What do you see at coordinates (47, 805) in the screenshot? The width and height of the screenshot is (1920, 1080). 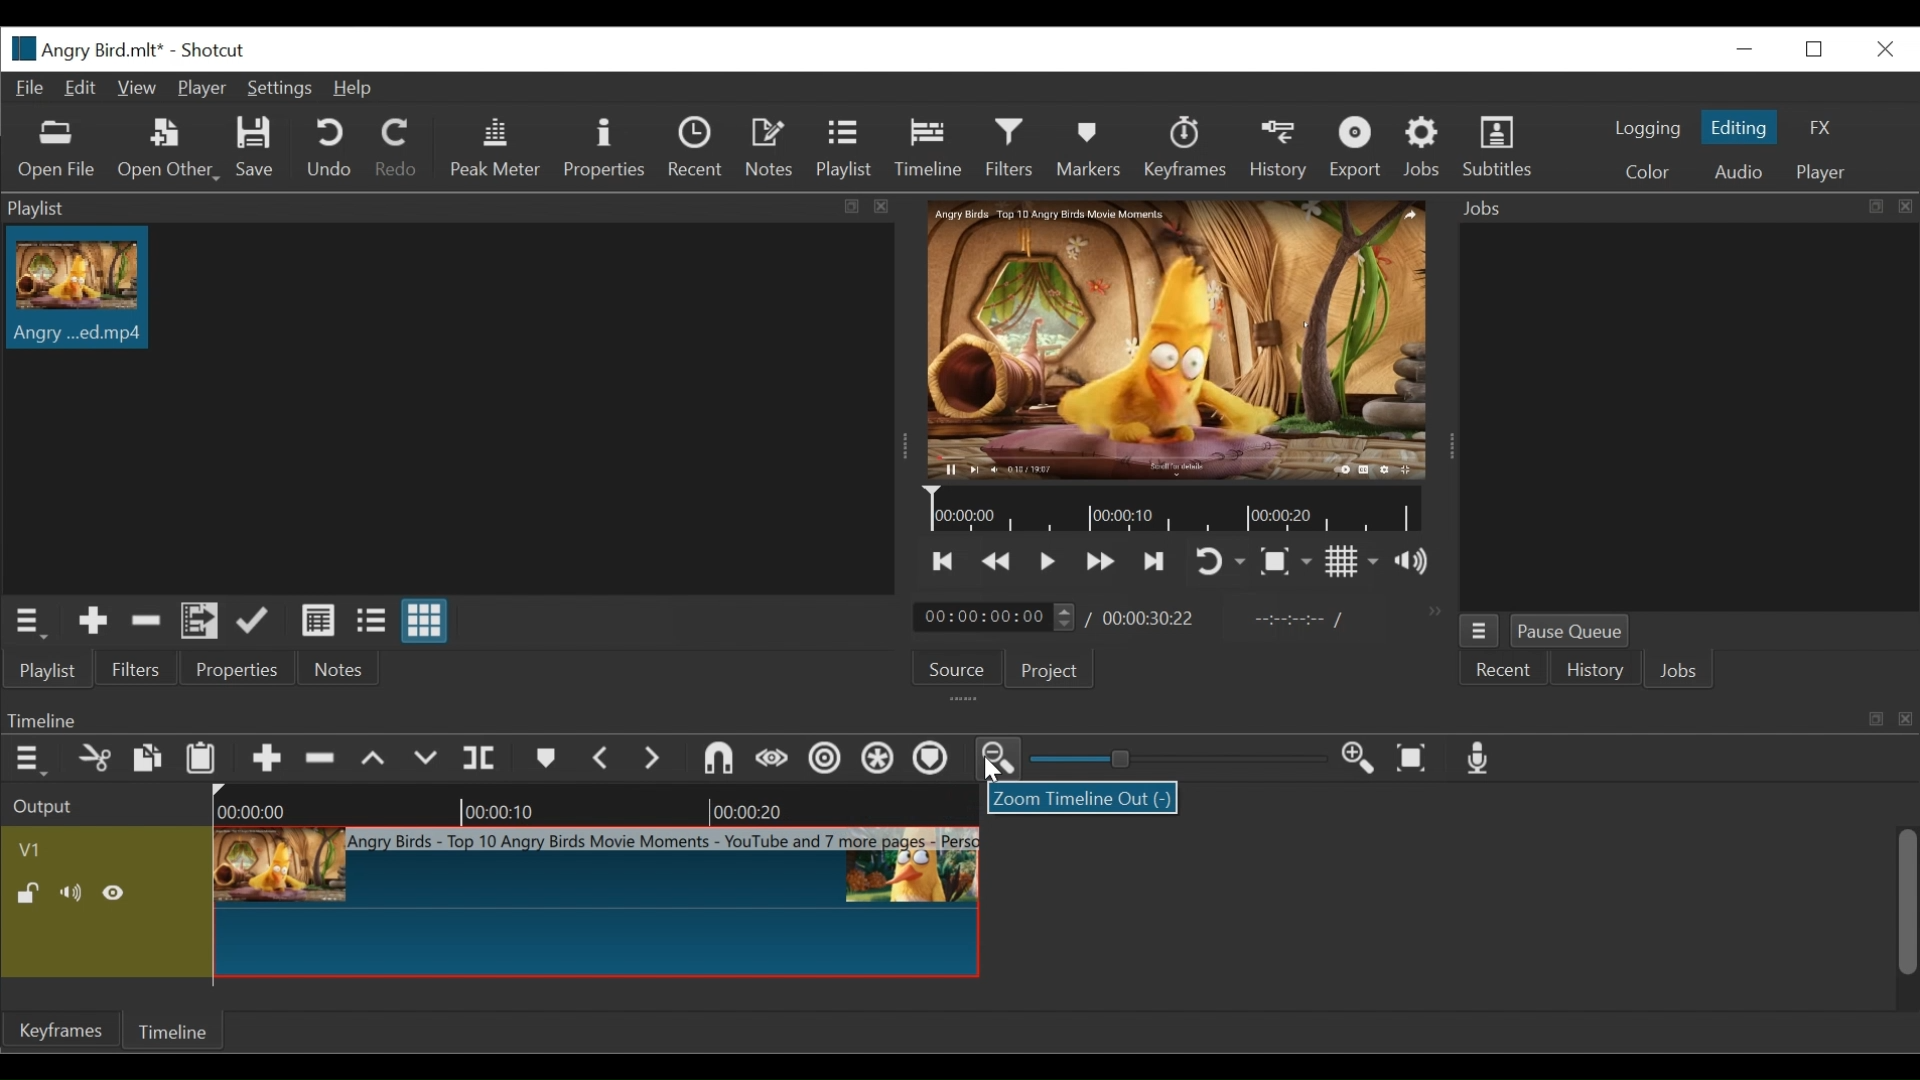 I see `Output` at bounding box center [47, 805].